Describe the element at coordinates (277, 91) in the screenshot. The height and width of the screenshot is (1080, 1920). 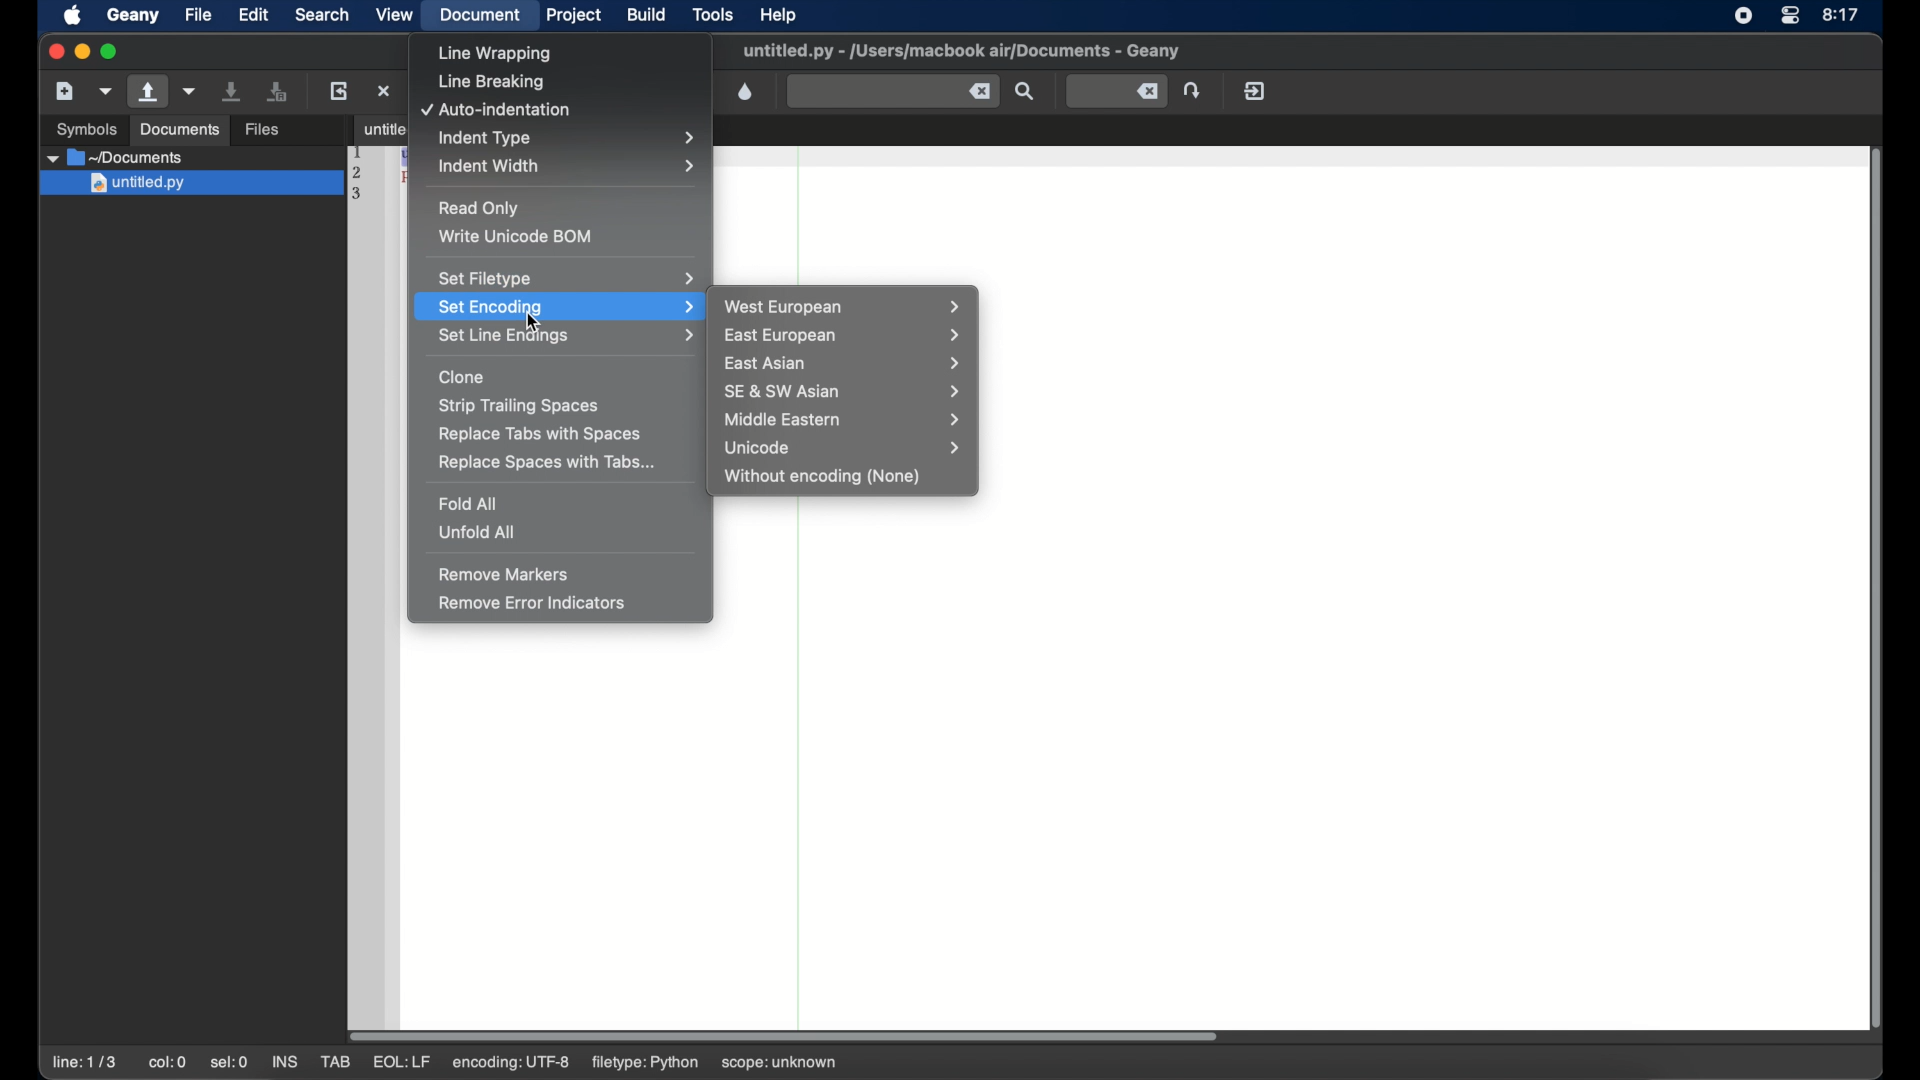
I see `save all open files` at that location.